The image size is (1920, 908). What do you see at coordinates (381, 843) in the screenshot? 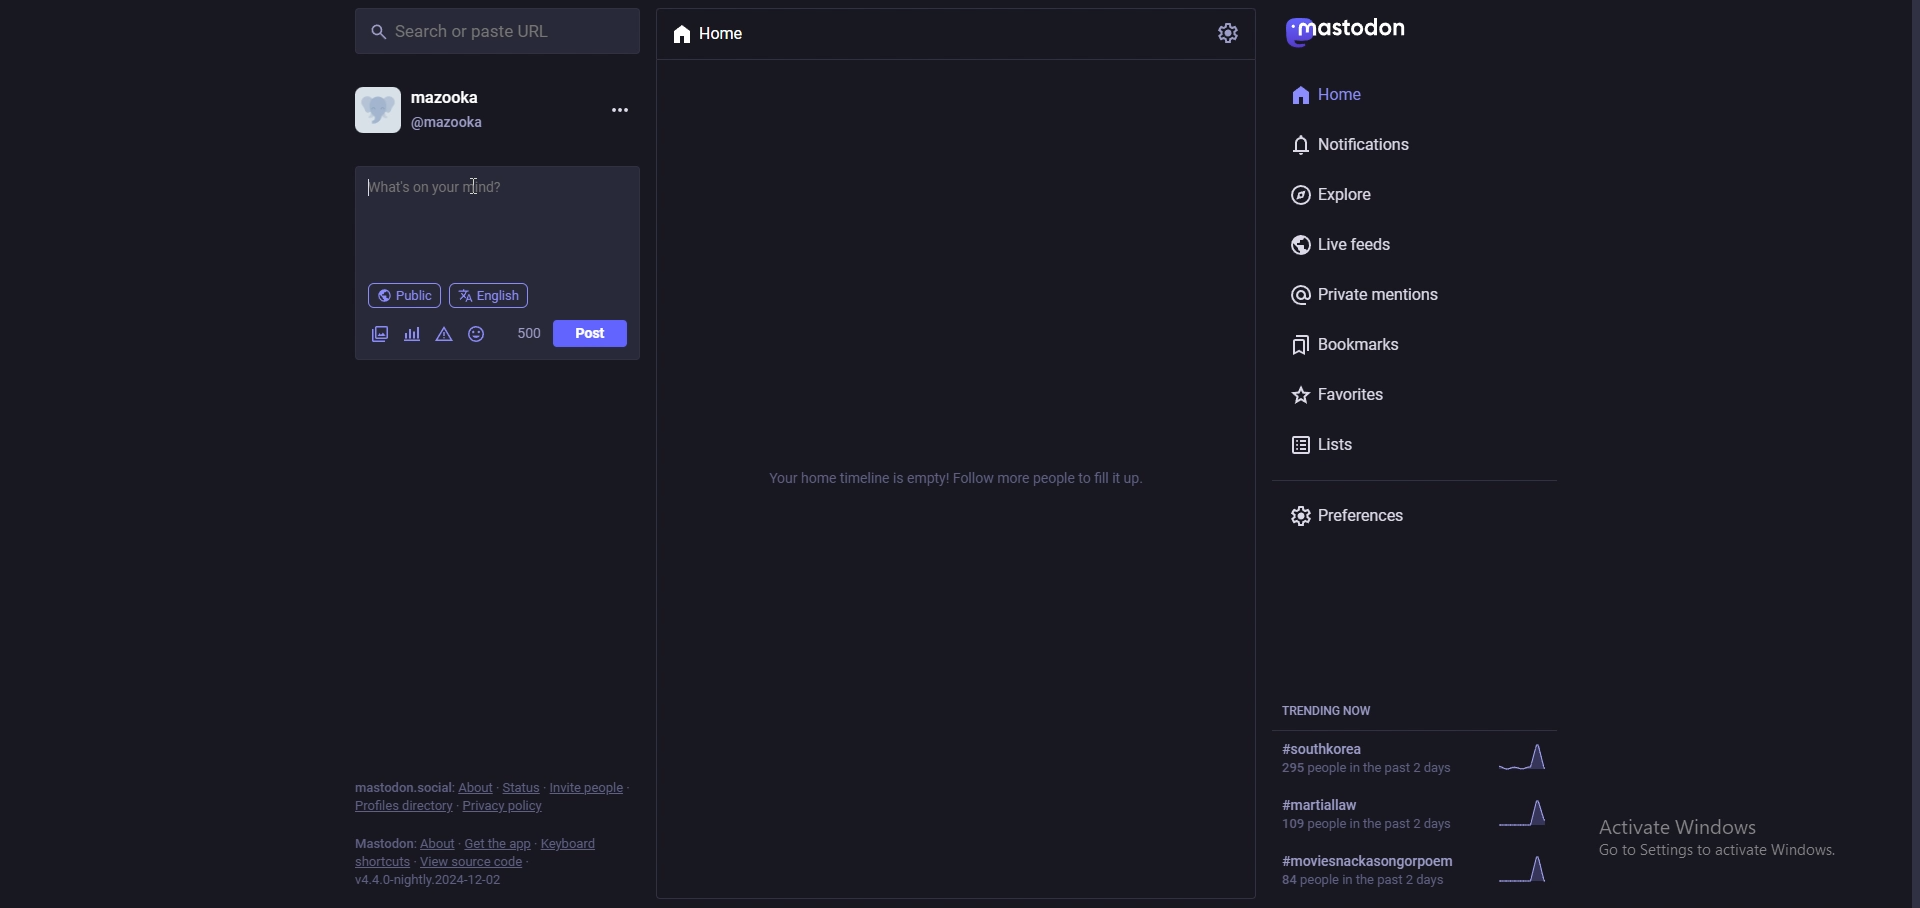
I see `mastodon` at bounding box center [381, 843].